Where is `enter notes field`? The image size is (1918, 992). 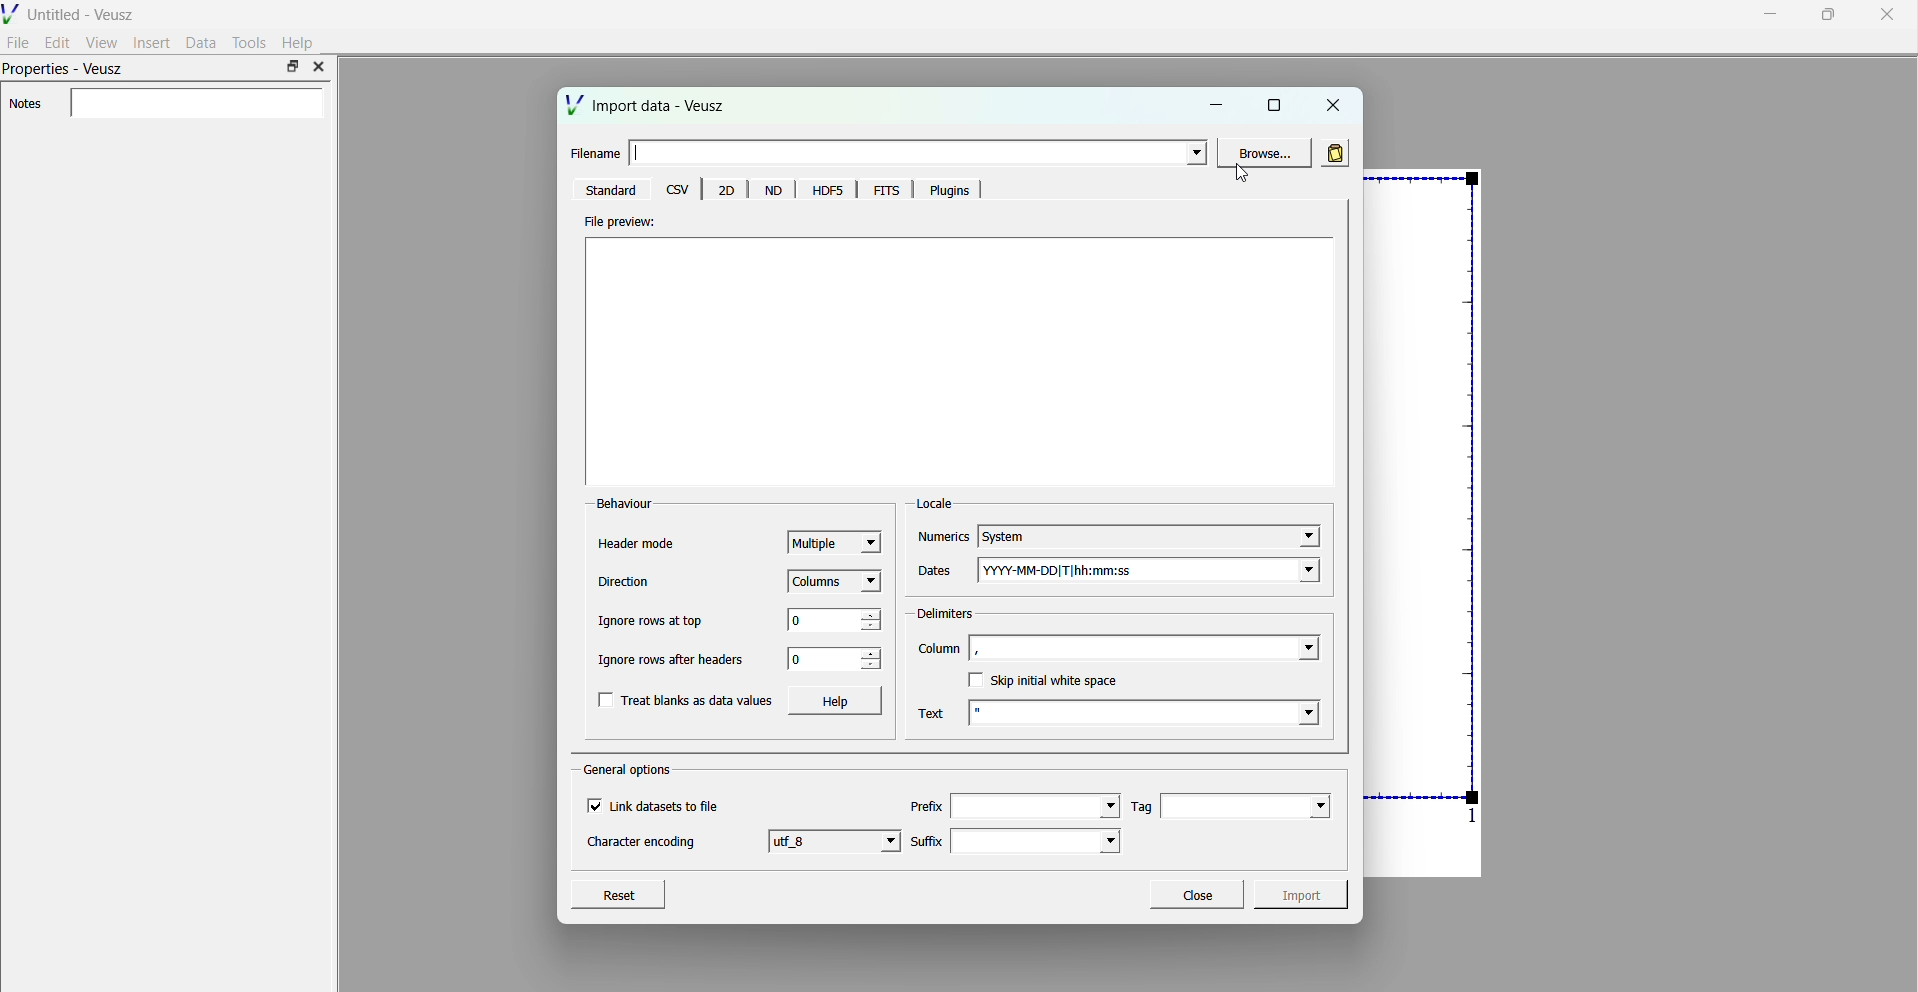
enter notes field is located at coordinates (196, 104).